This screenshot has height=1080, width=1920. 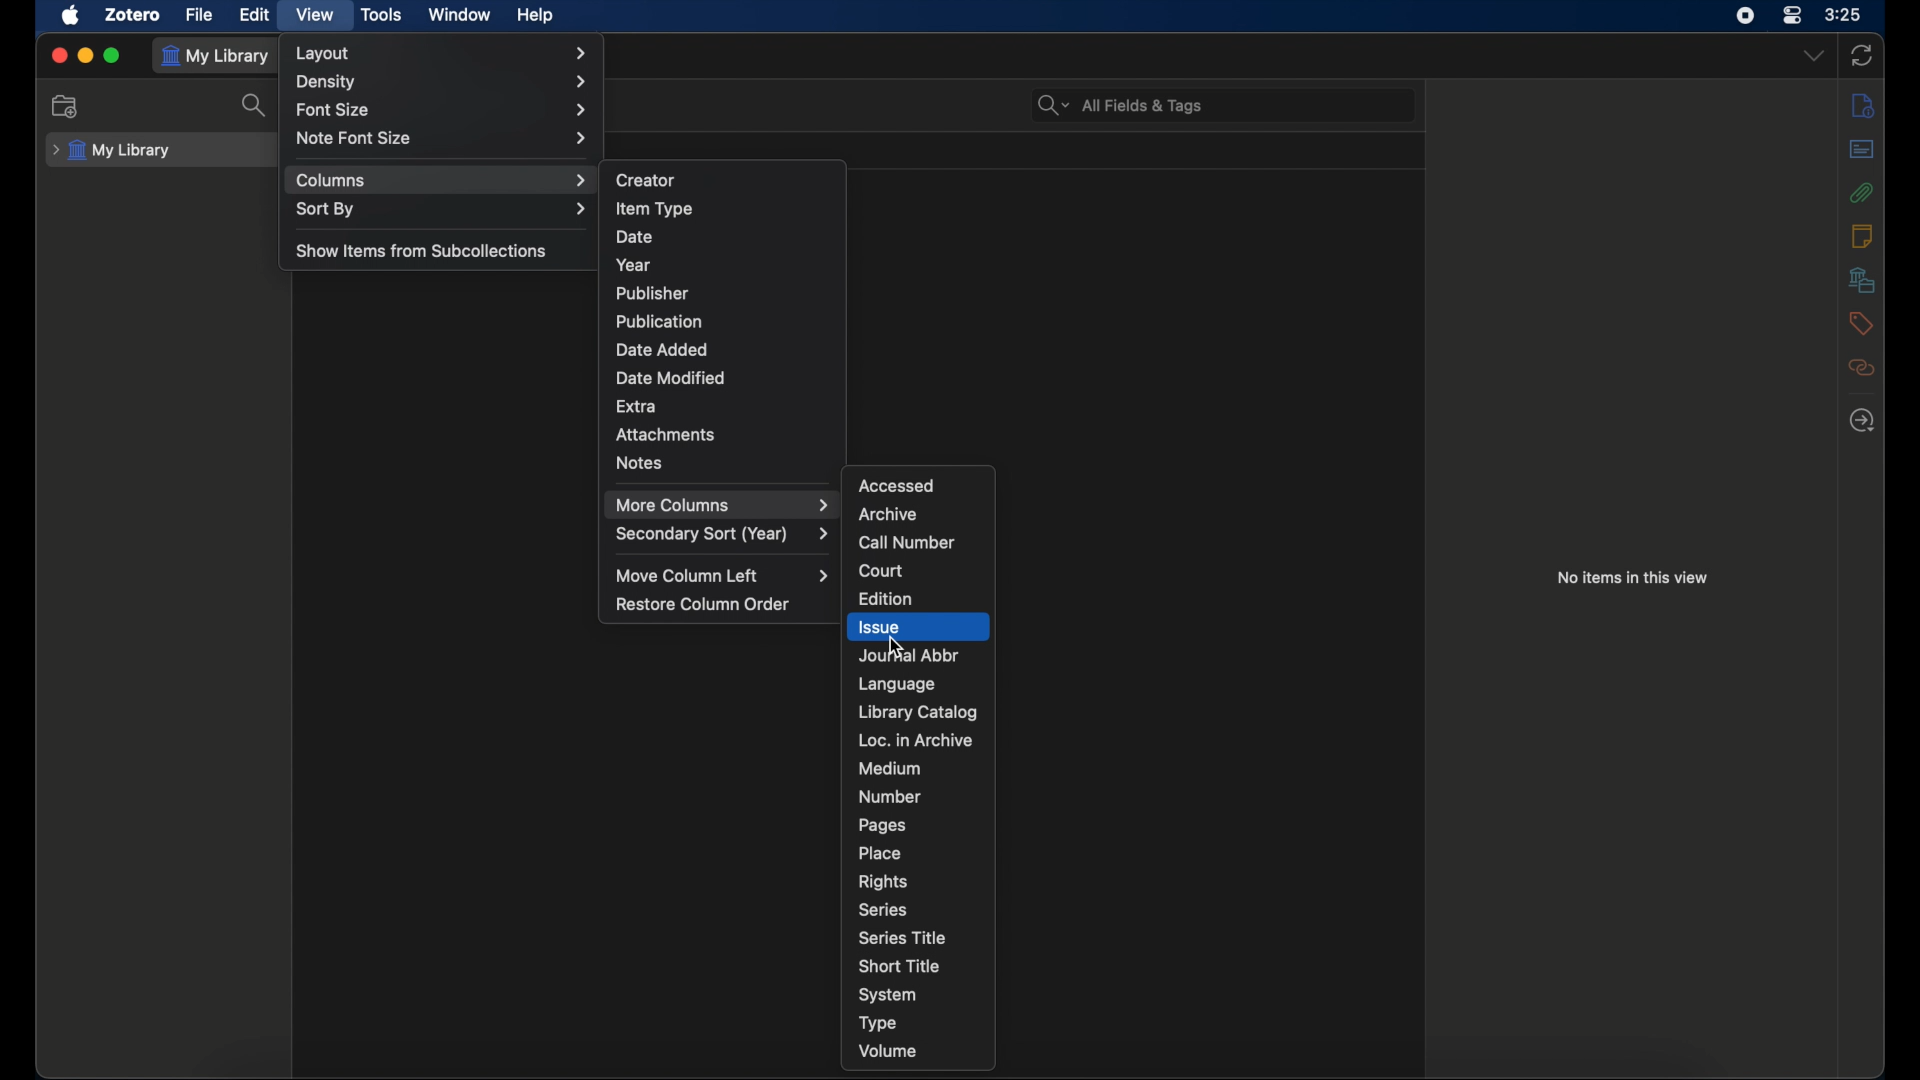 I want to click on place, so click(x=880, y=853).